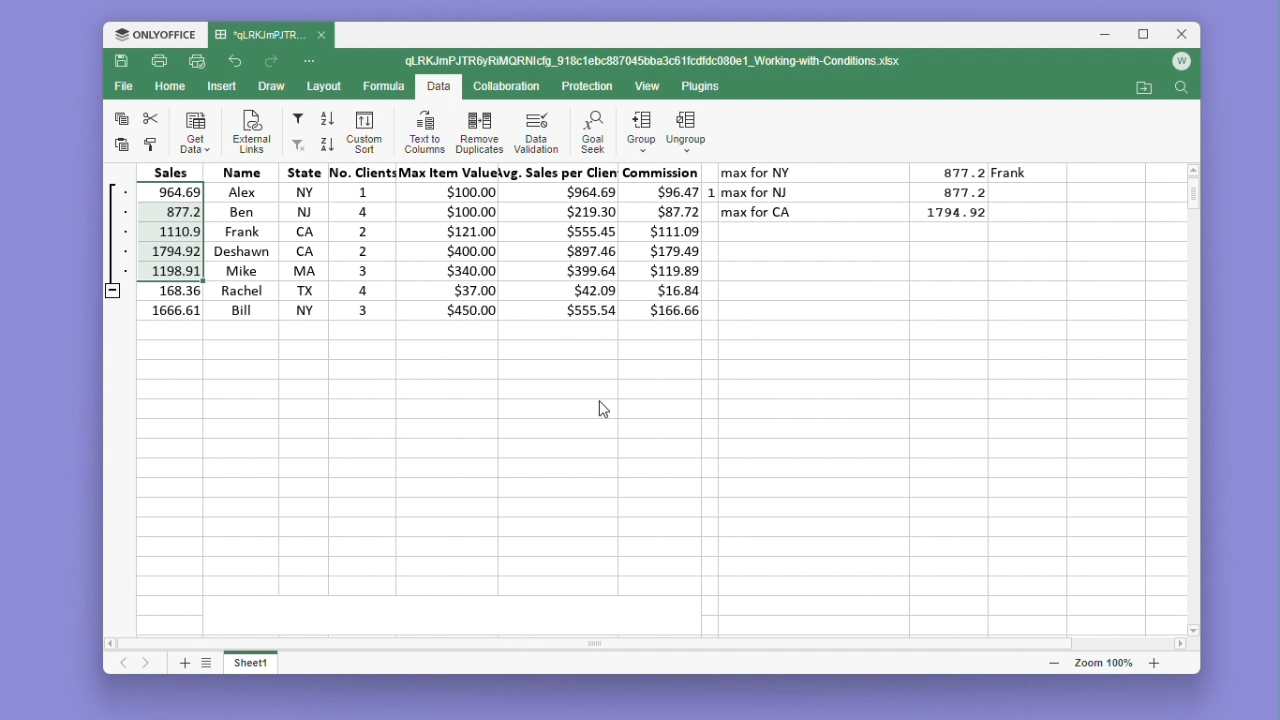  What do you see at coordinates (252, 661) in the screenshot?
I see `sheet 1` at bounding box center [252, 661].